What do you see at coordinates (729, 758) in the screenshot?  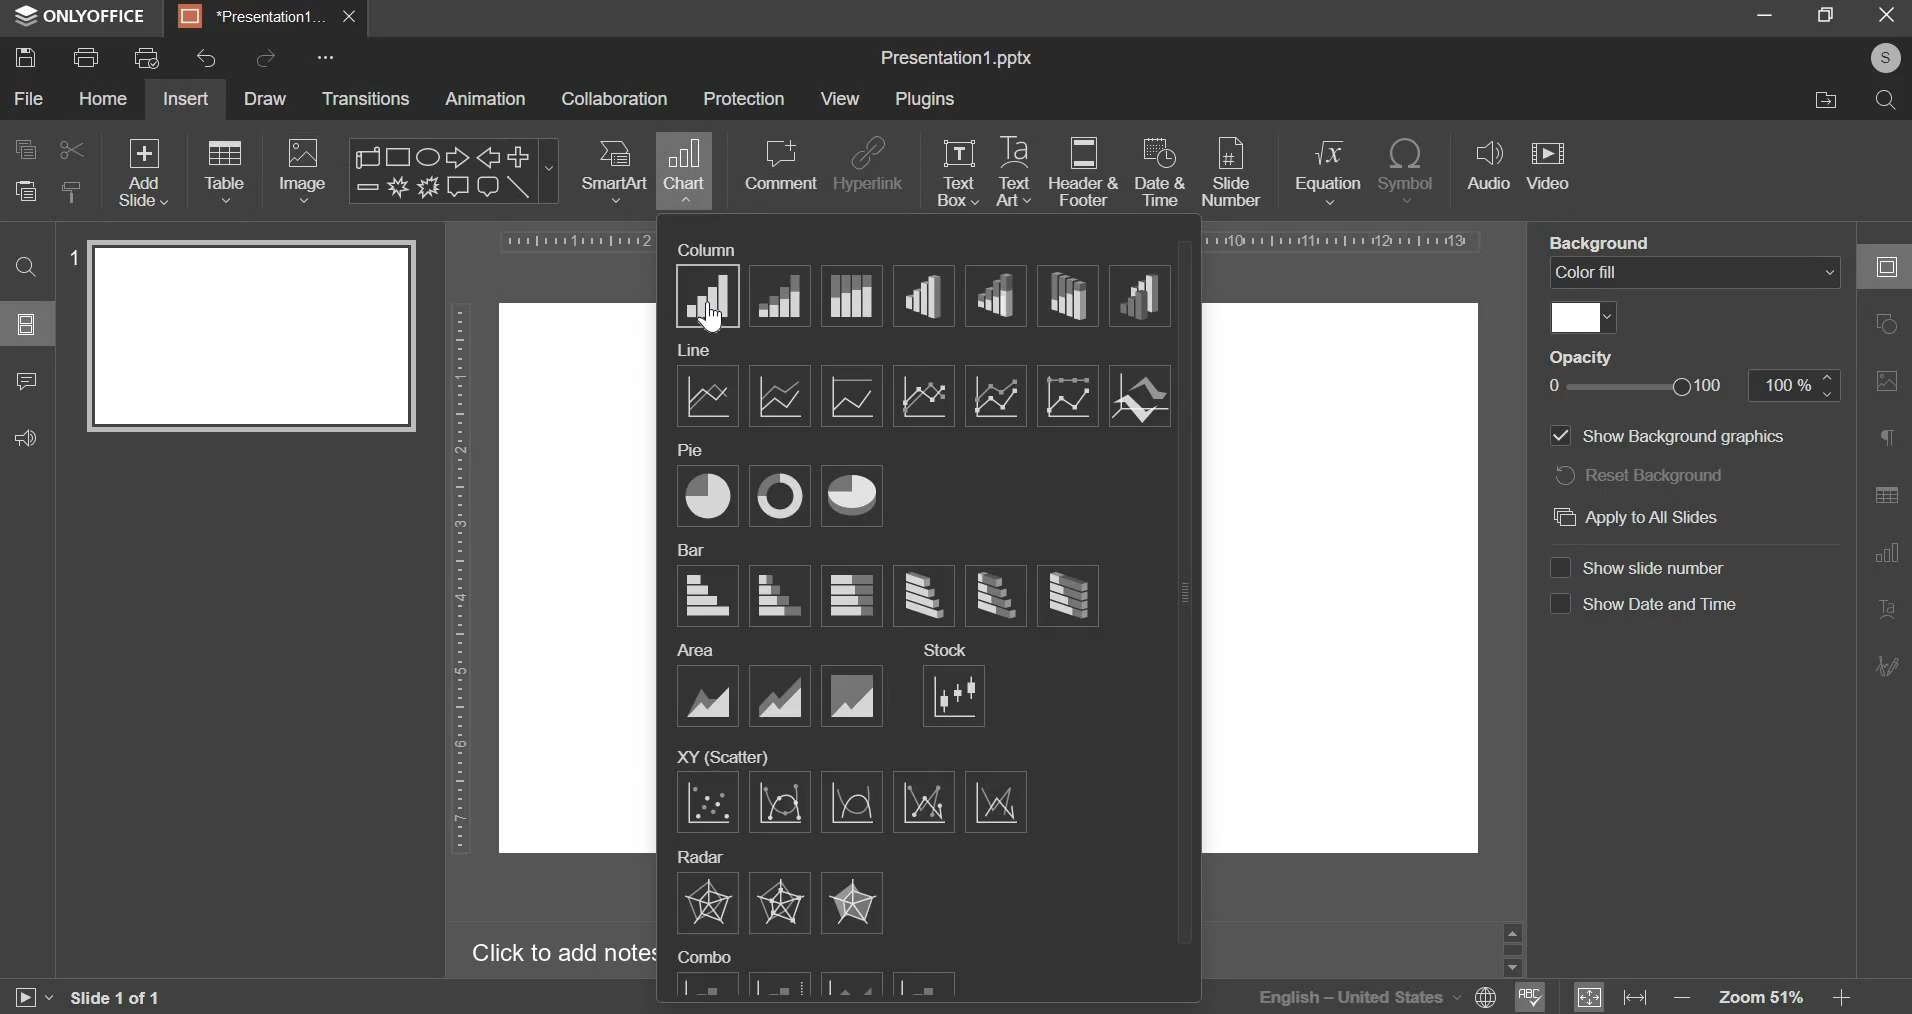 I see `xy (scatter)` at bounding box center [729, 758].